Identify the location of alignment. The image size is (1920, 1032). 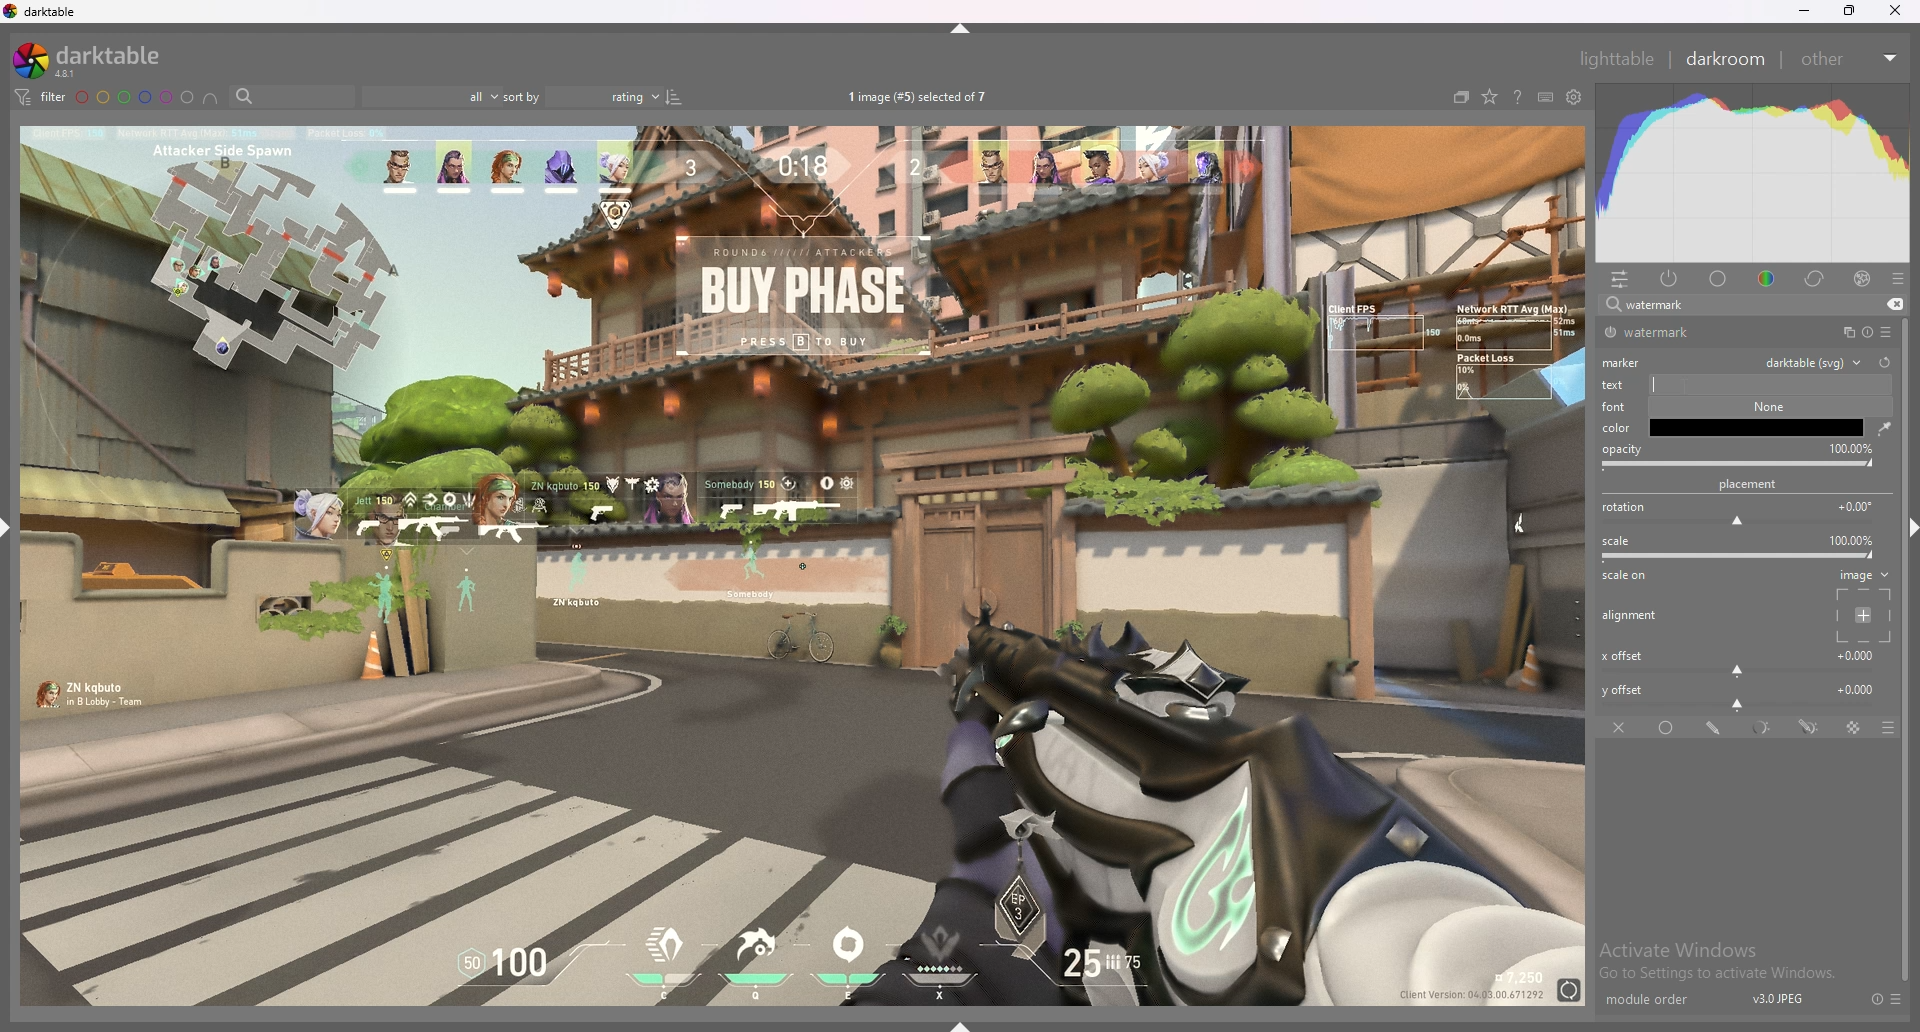
(1633, 616).